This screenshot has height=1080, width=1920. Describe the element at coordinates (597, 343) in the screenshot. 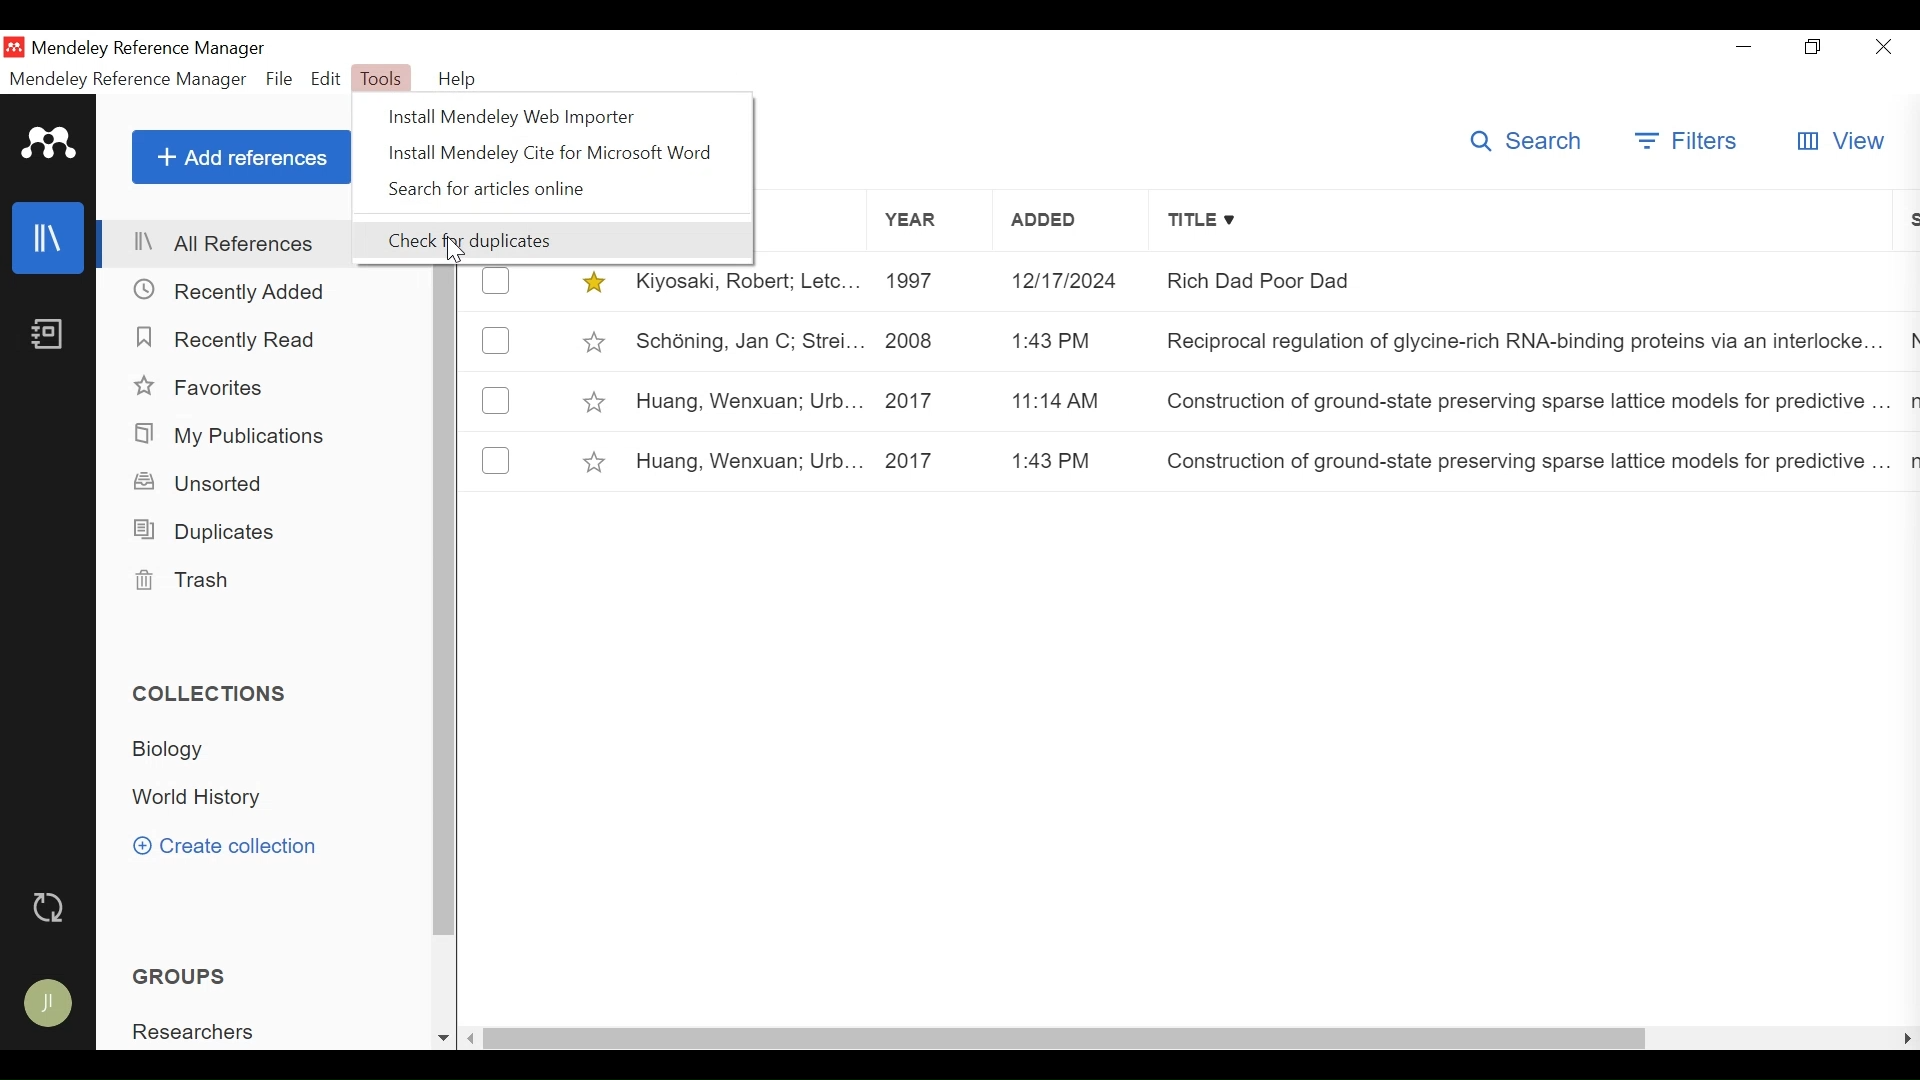

I see `Toggle Favorites` at that location.